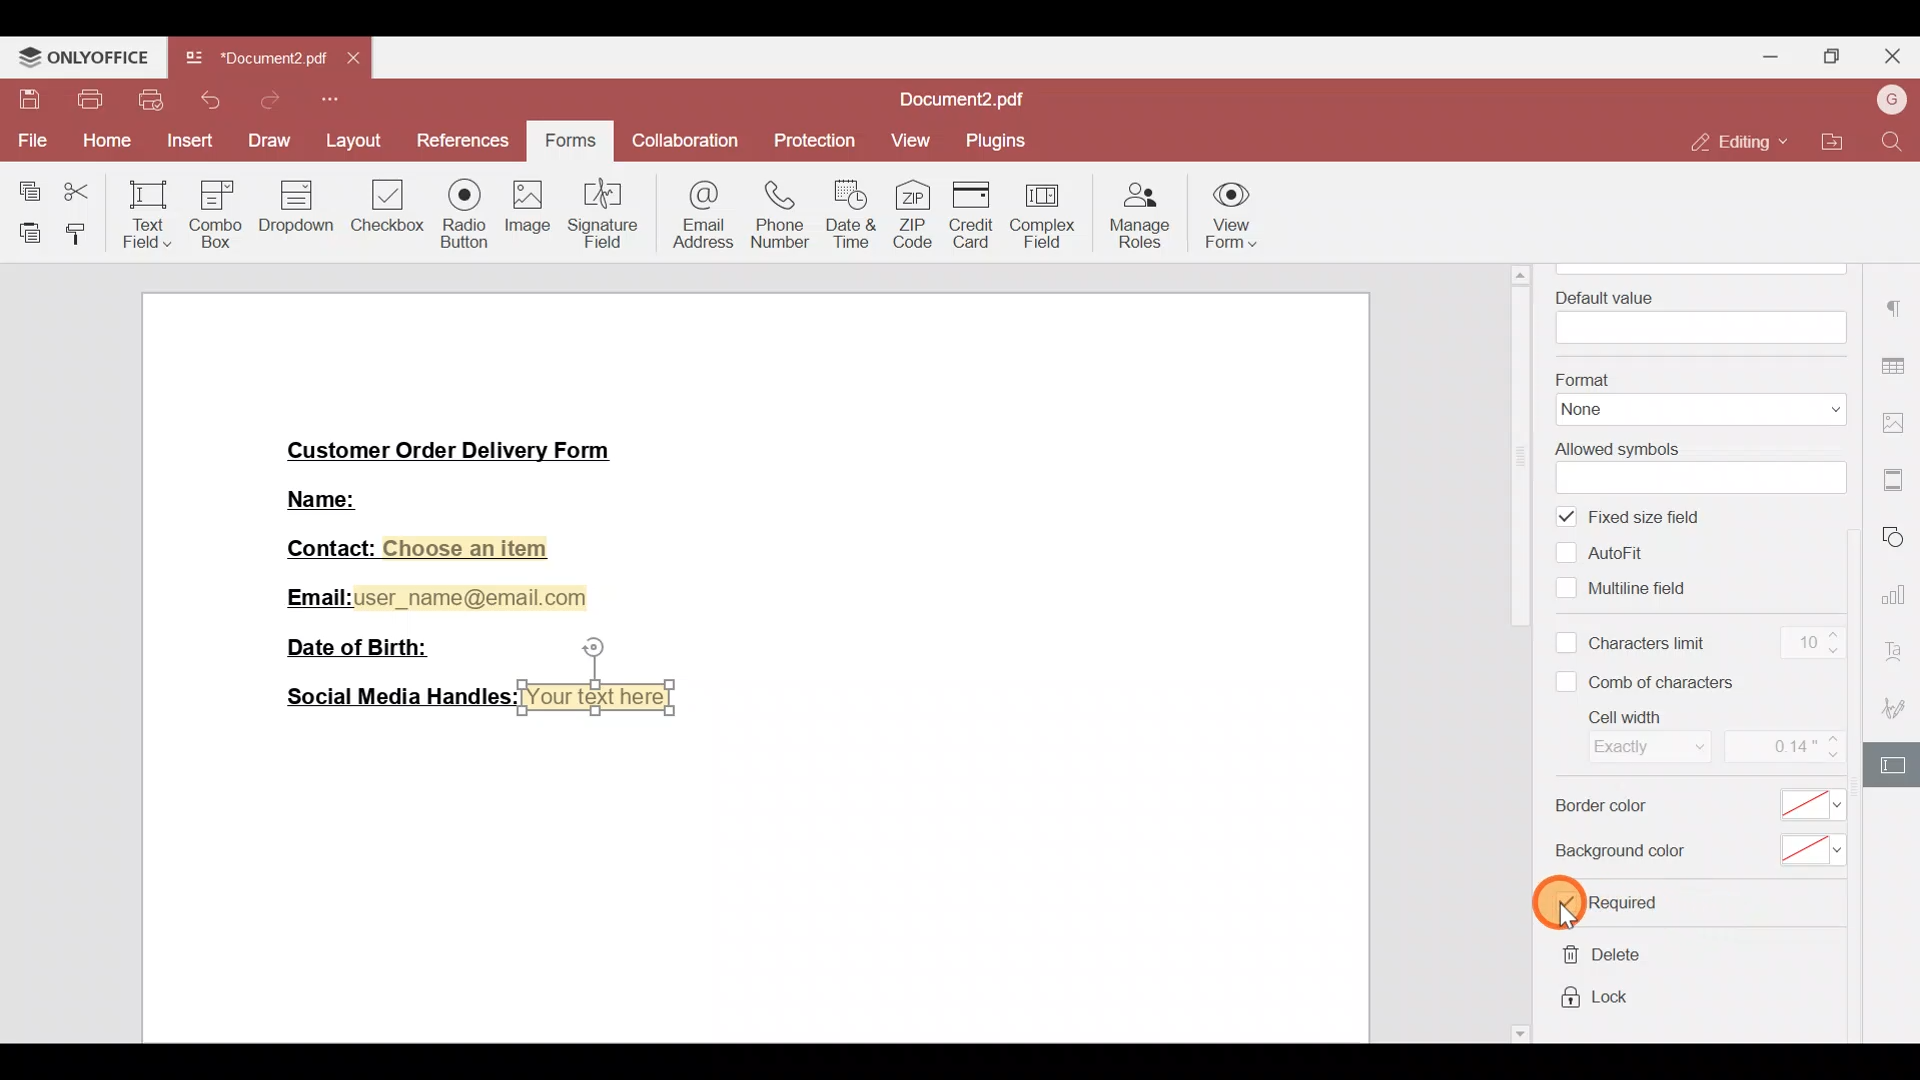 This screenshot has height=1080, width=1920. Describe the element at coordinates (687, 143) in the screenshot. I see `Collaboration` at that location.